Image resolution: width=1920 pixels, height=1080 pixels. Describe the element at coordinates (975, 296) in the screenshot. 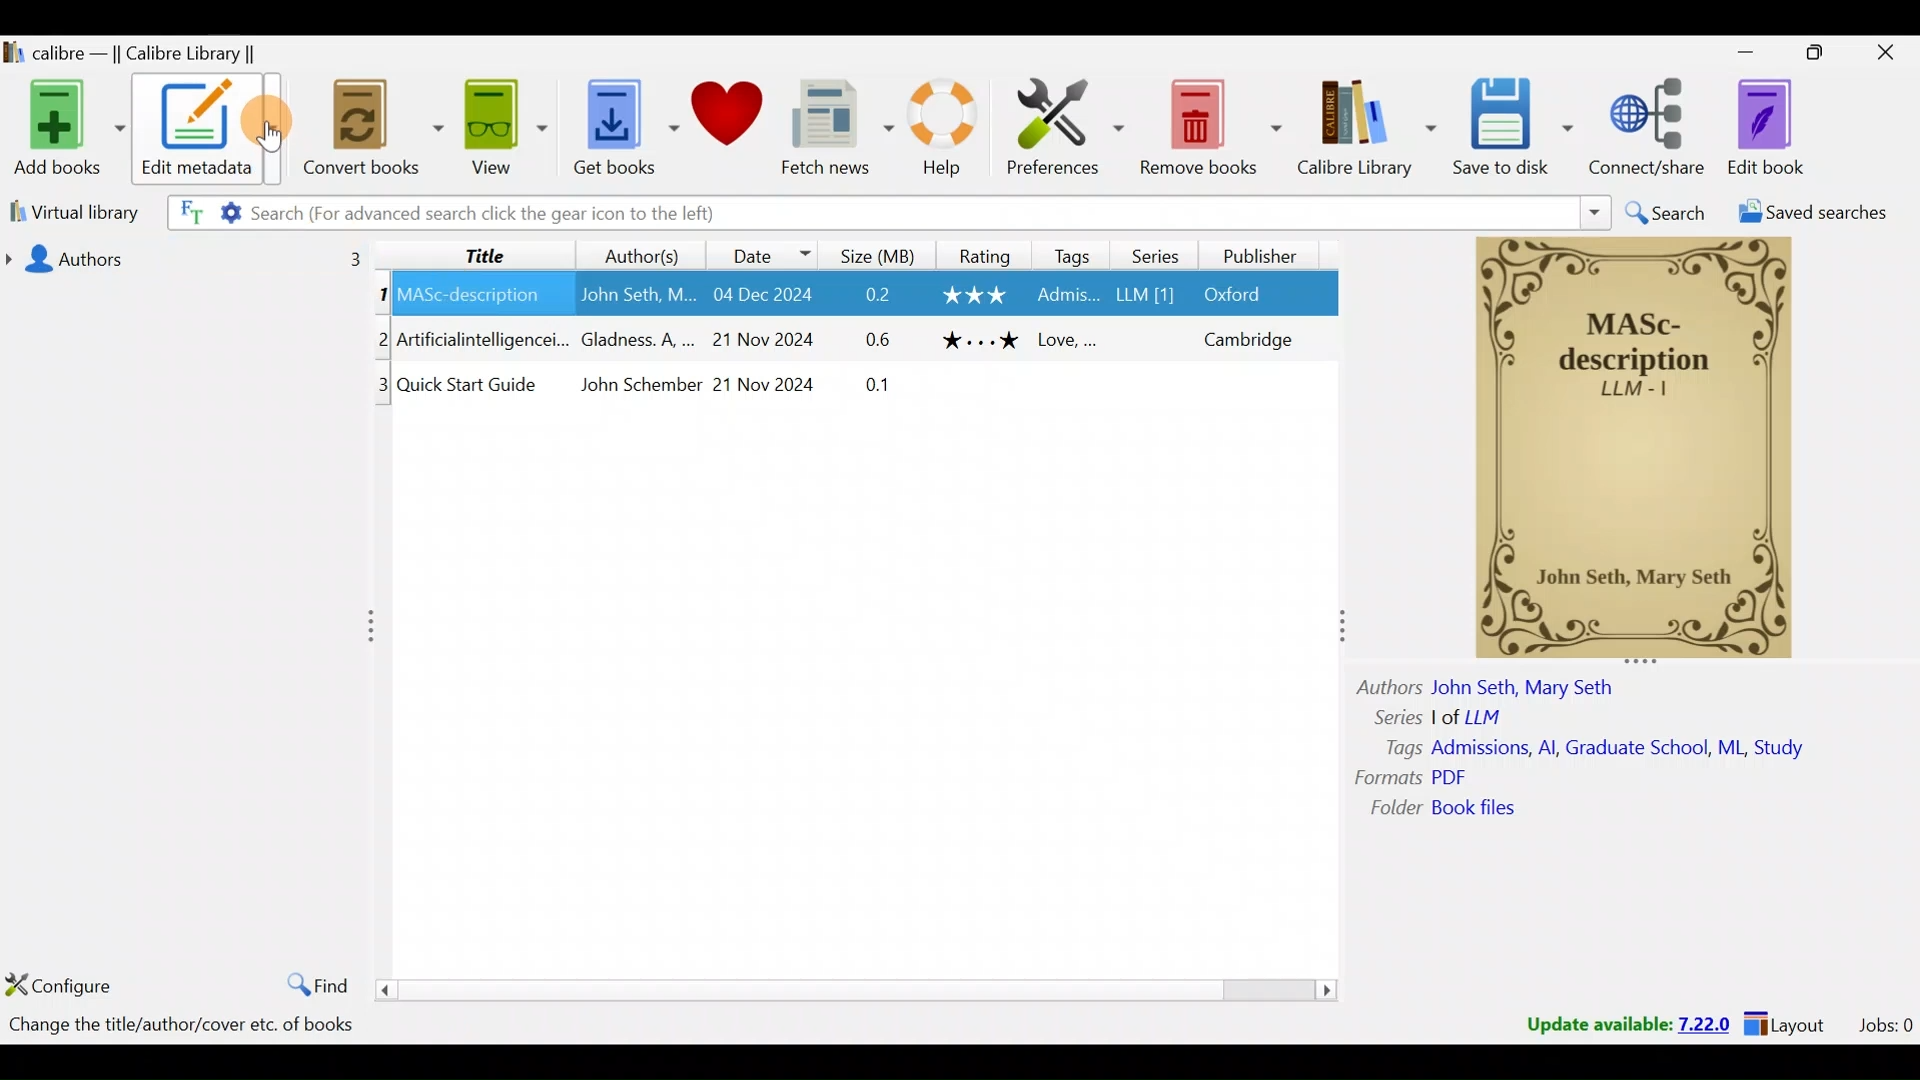

I see `` at that location.